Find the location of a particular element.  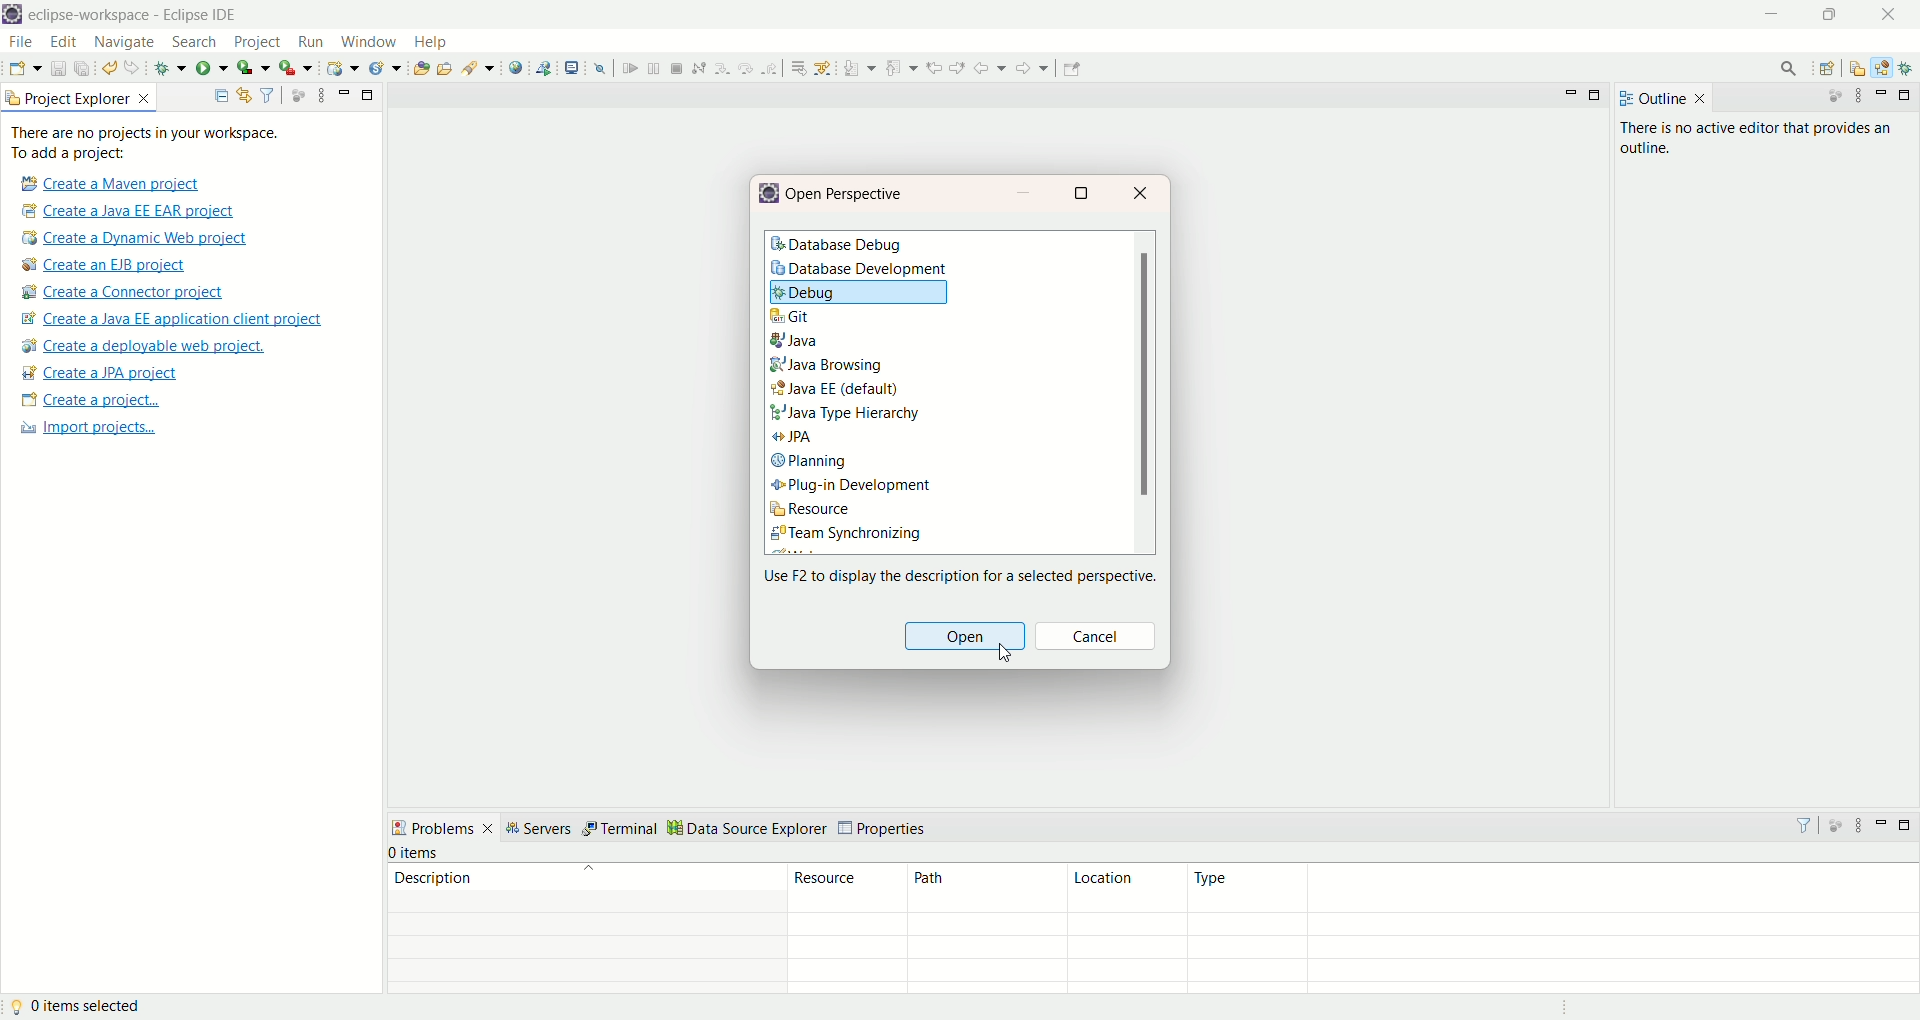

help is located at coordinates (432, 42).